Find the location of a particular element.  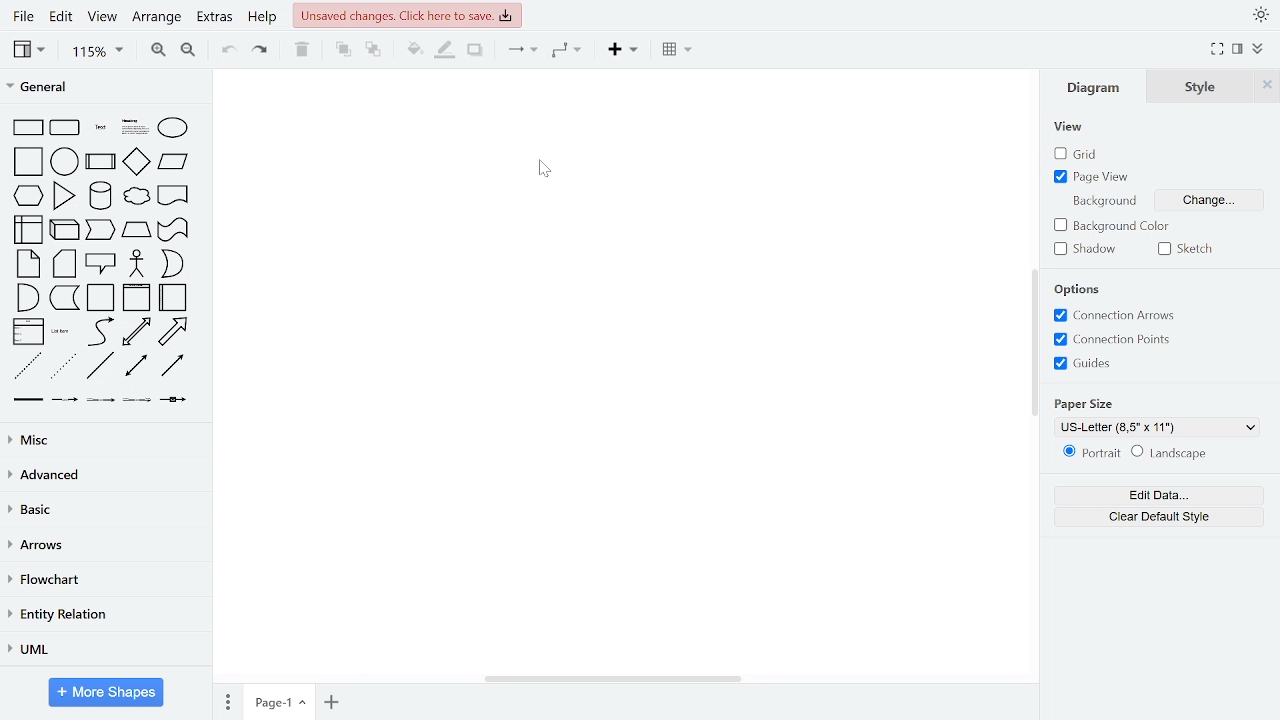

table is located at coordinates (678, 48).